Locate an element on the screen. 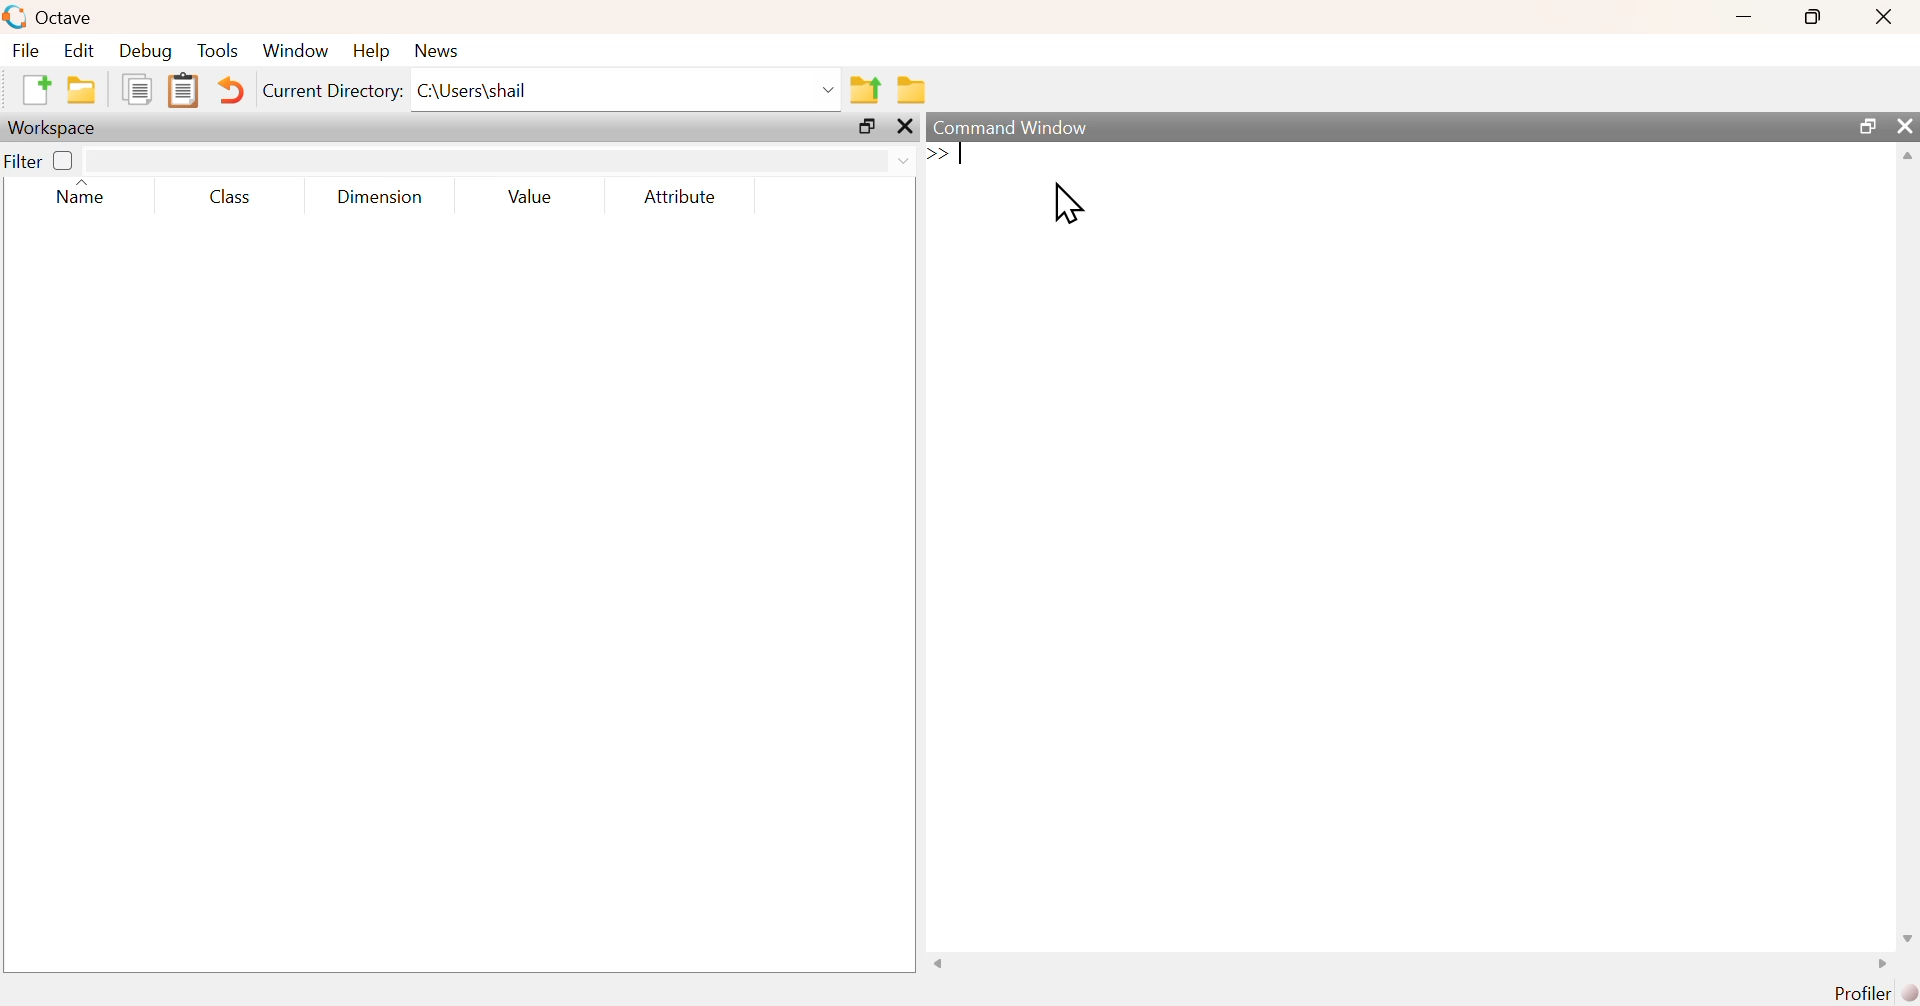  Help is located at coordinates (370, 50).